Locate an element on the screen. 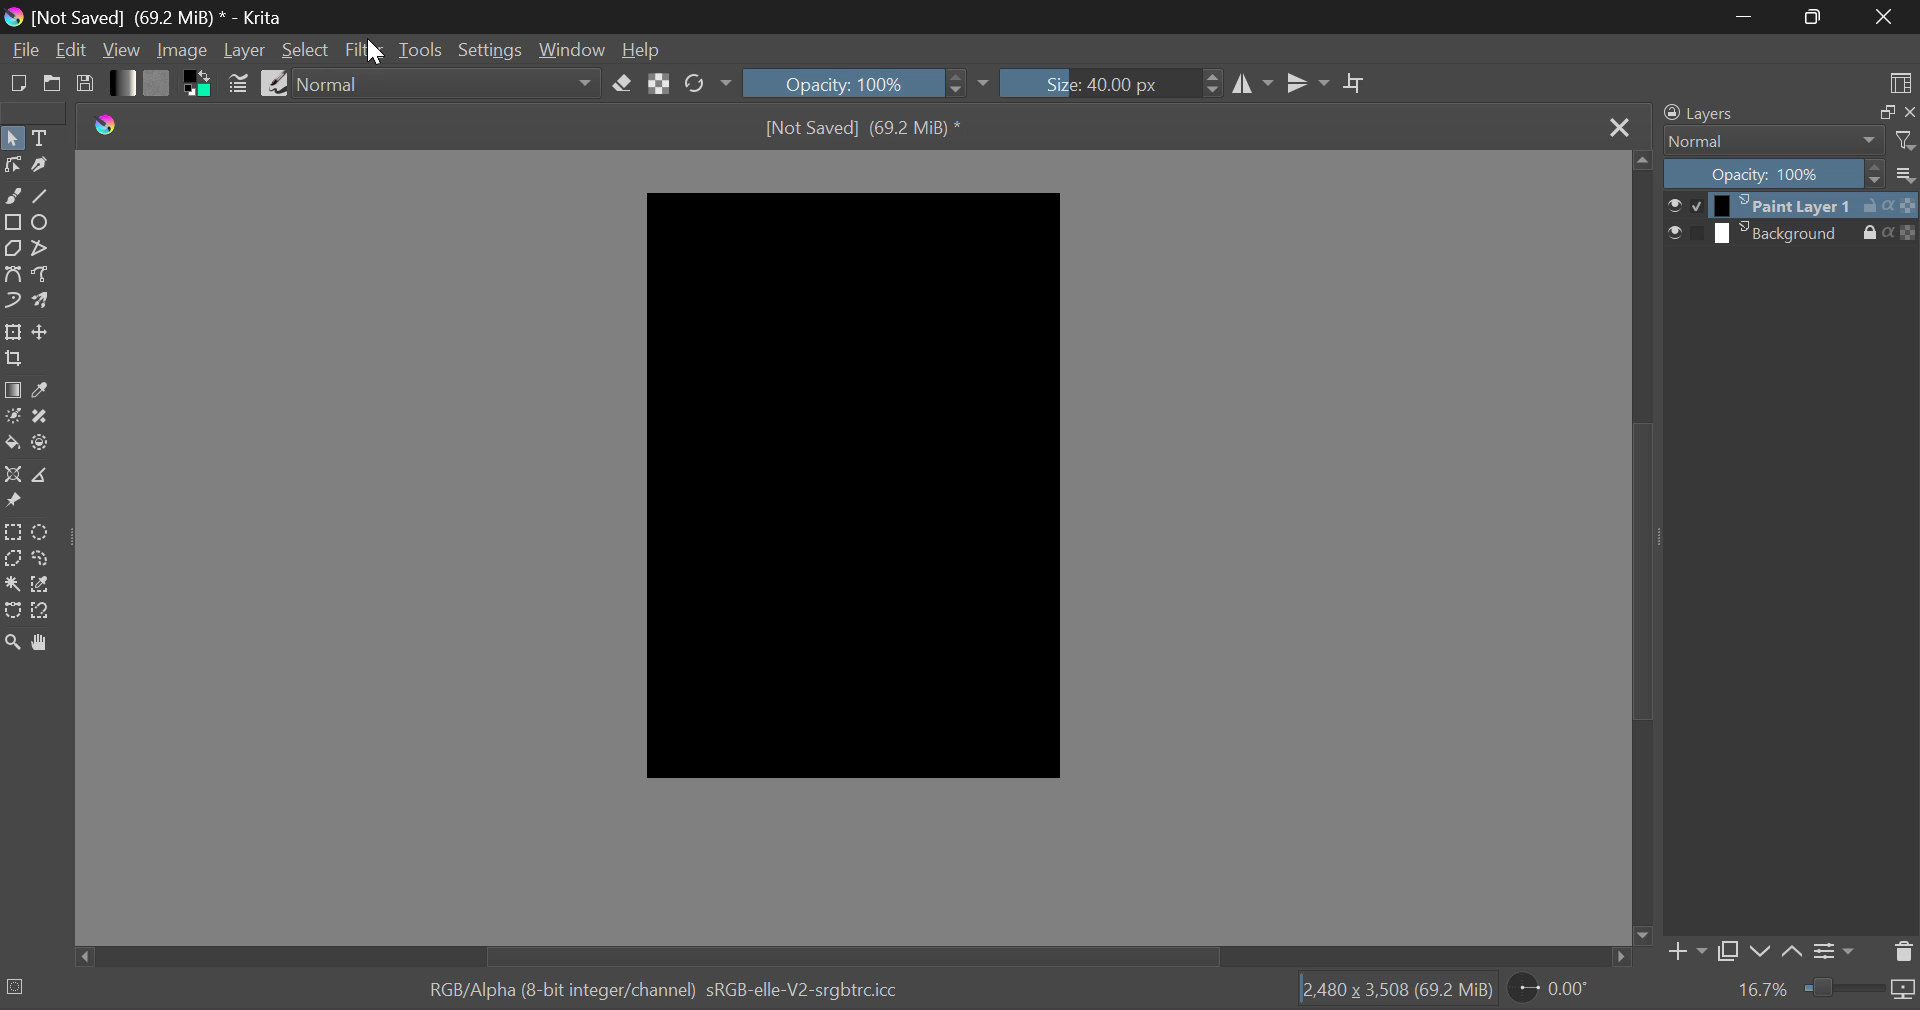 The height and width of the screenshot is (1010, 1920). Brush Presets is located at coordinates (274, 82).